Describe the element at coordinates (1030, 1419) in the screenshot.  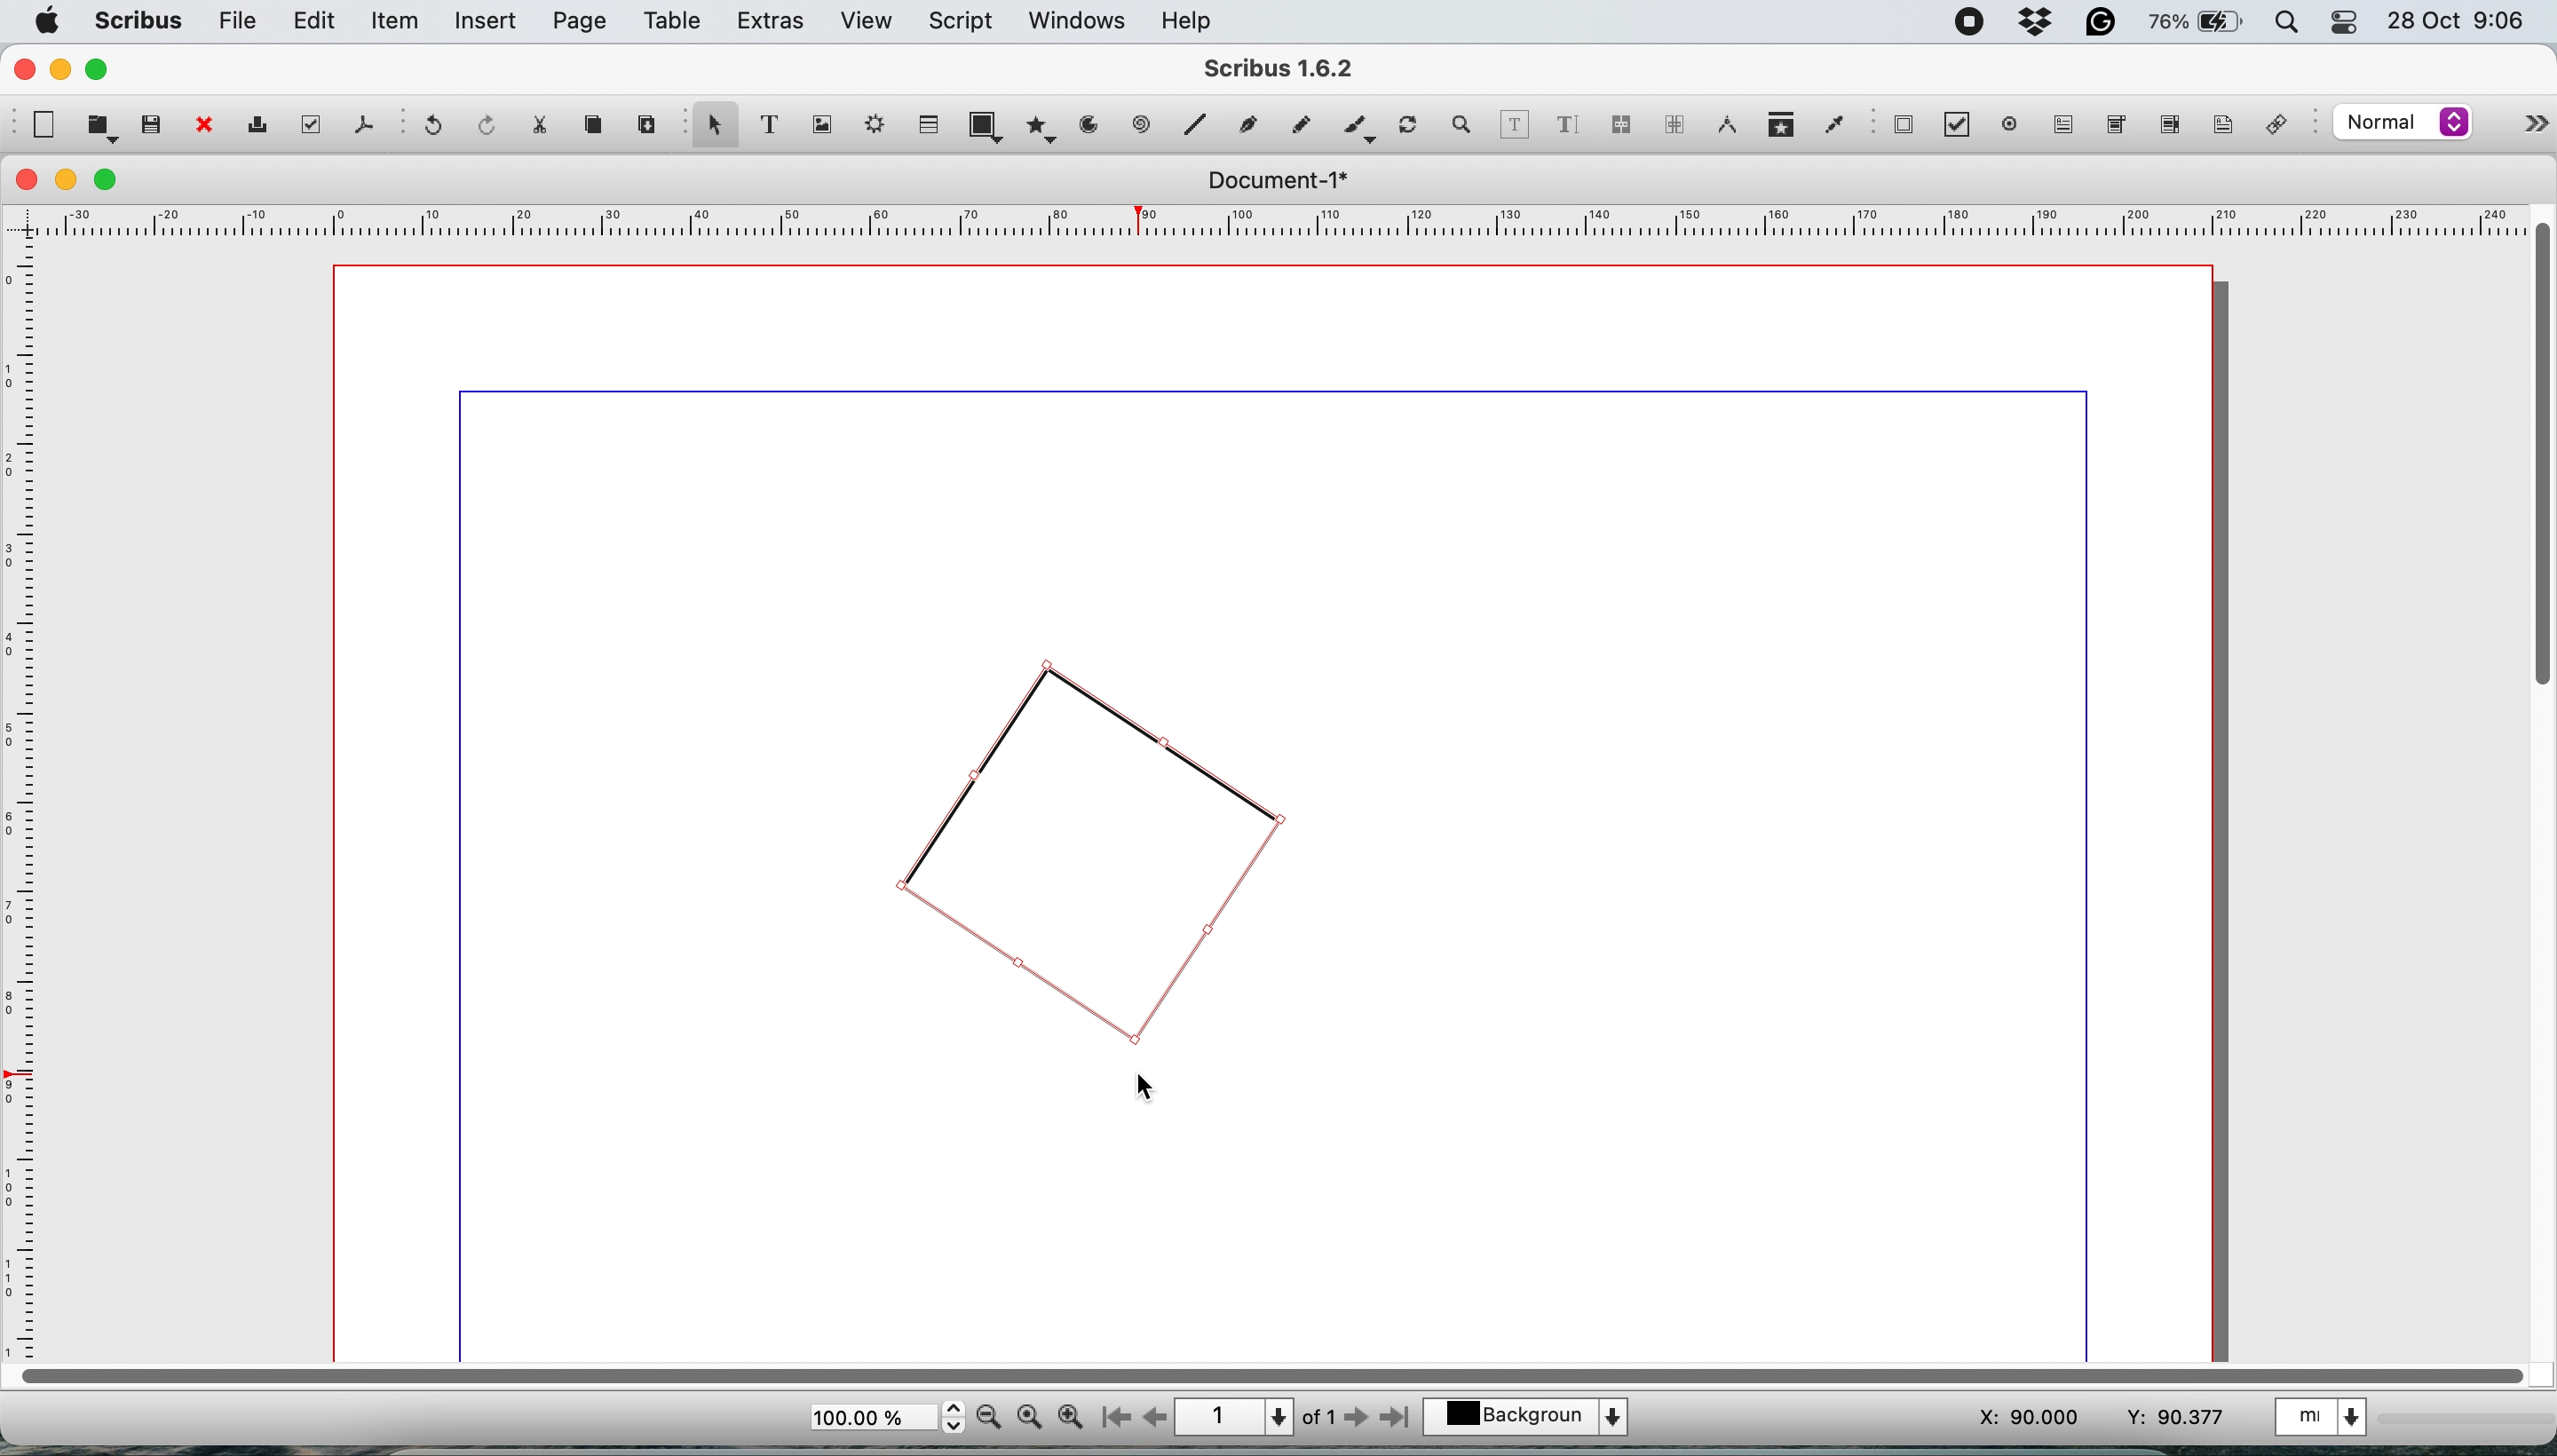
I see `zoom to 100%` at that location.